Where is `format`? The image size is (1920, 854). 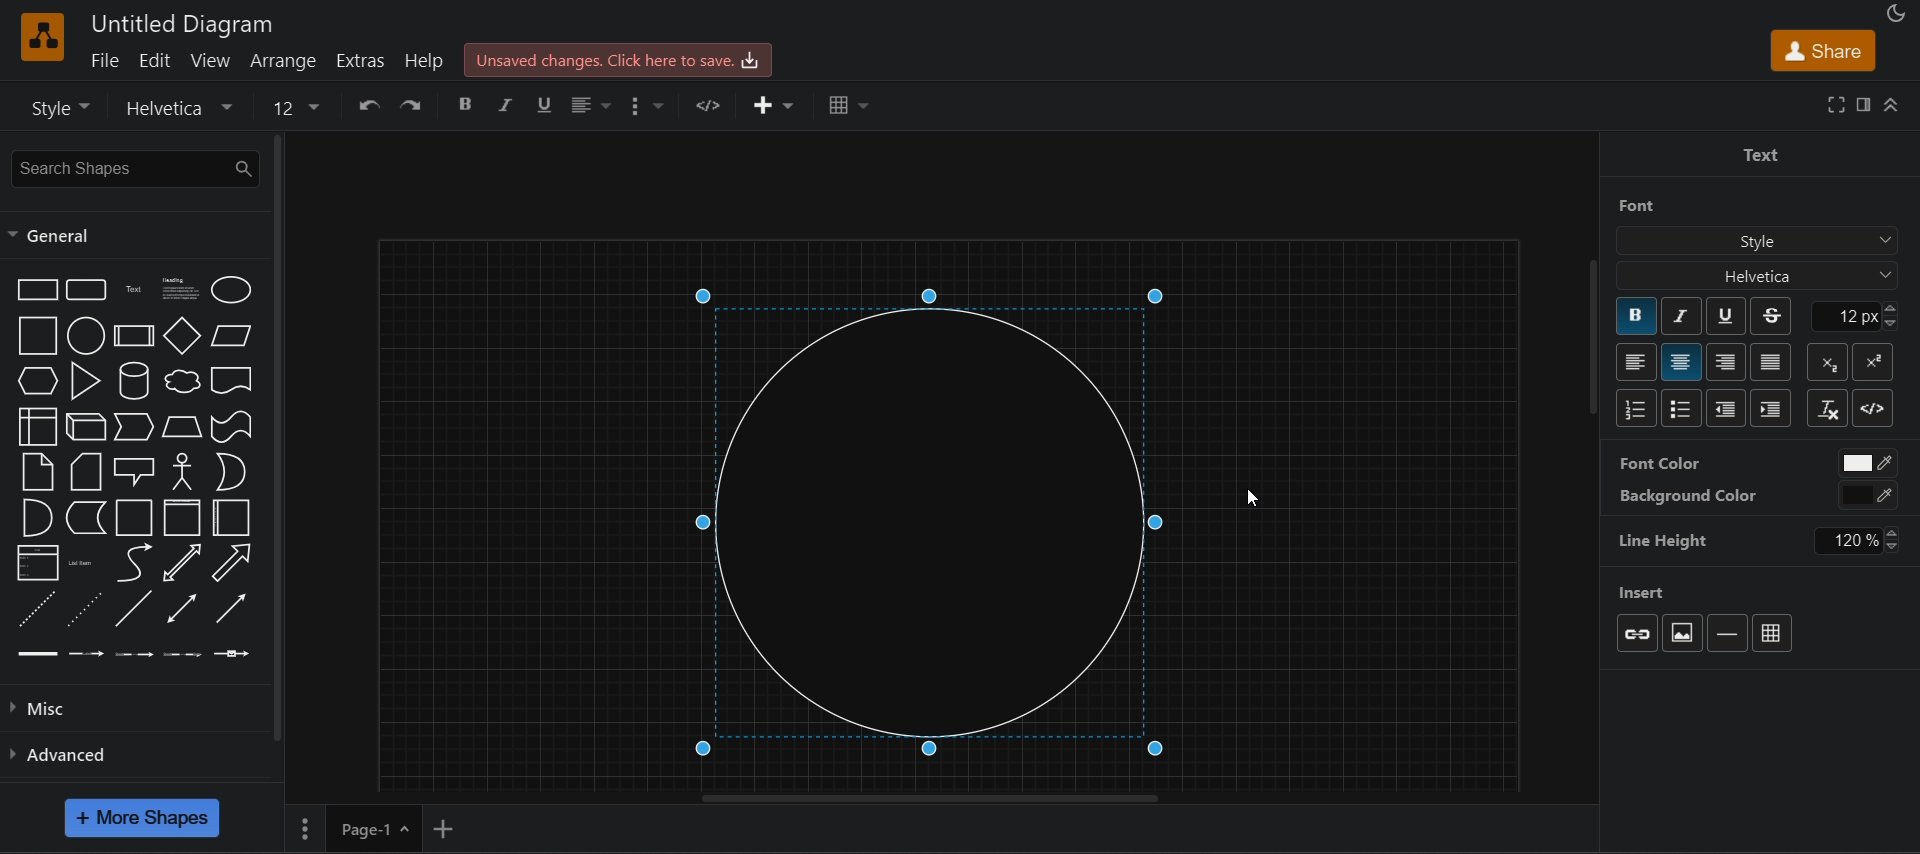 format is located at coordinates (1864, 106).